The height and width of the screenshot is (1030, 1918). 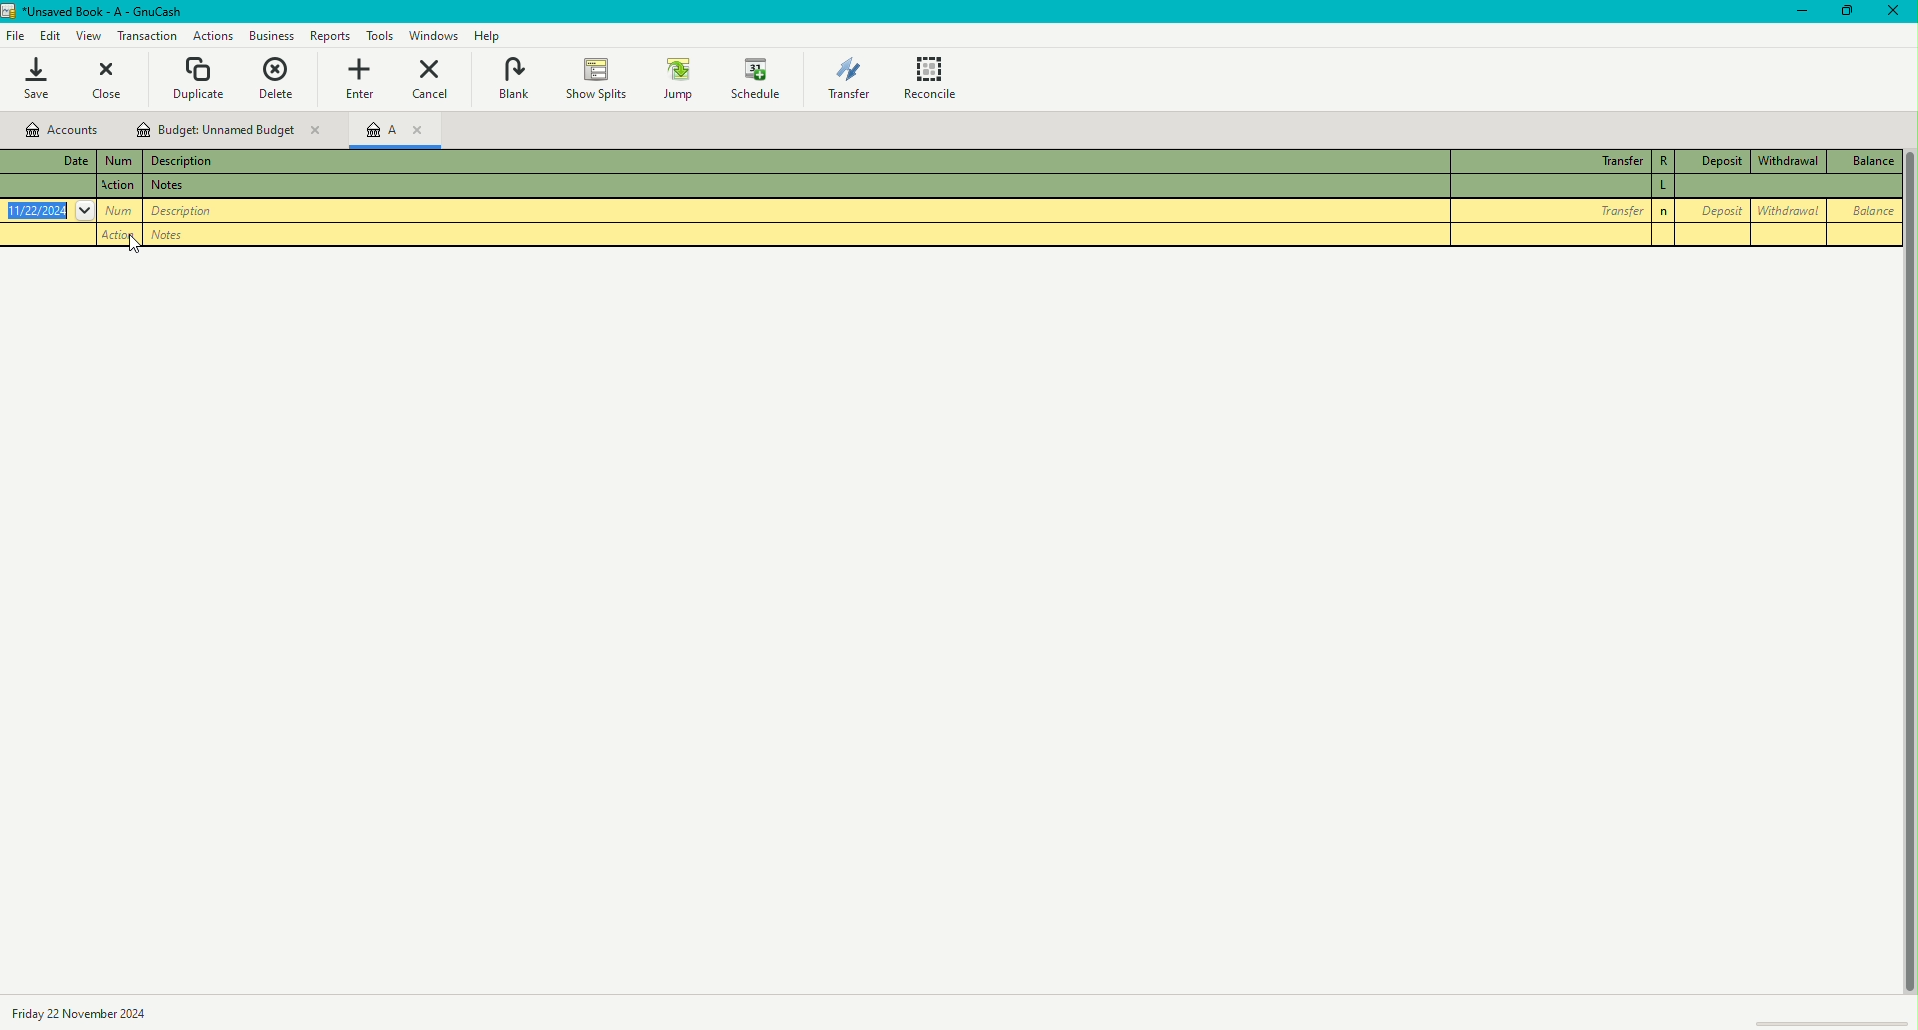 What do you see at coordinates (15, 34) in the screenshot?
I see `File` at bounding box center [15, 34].